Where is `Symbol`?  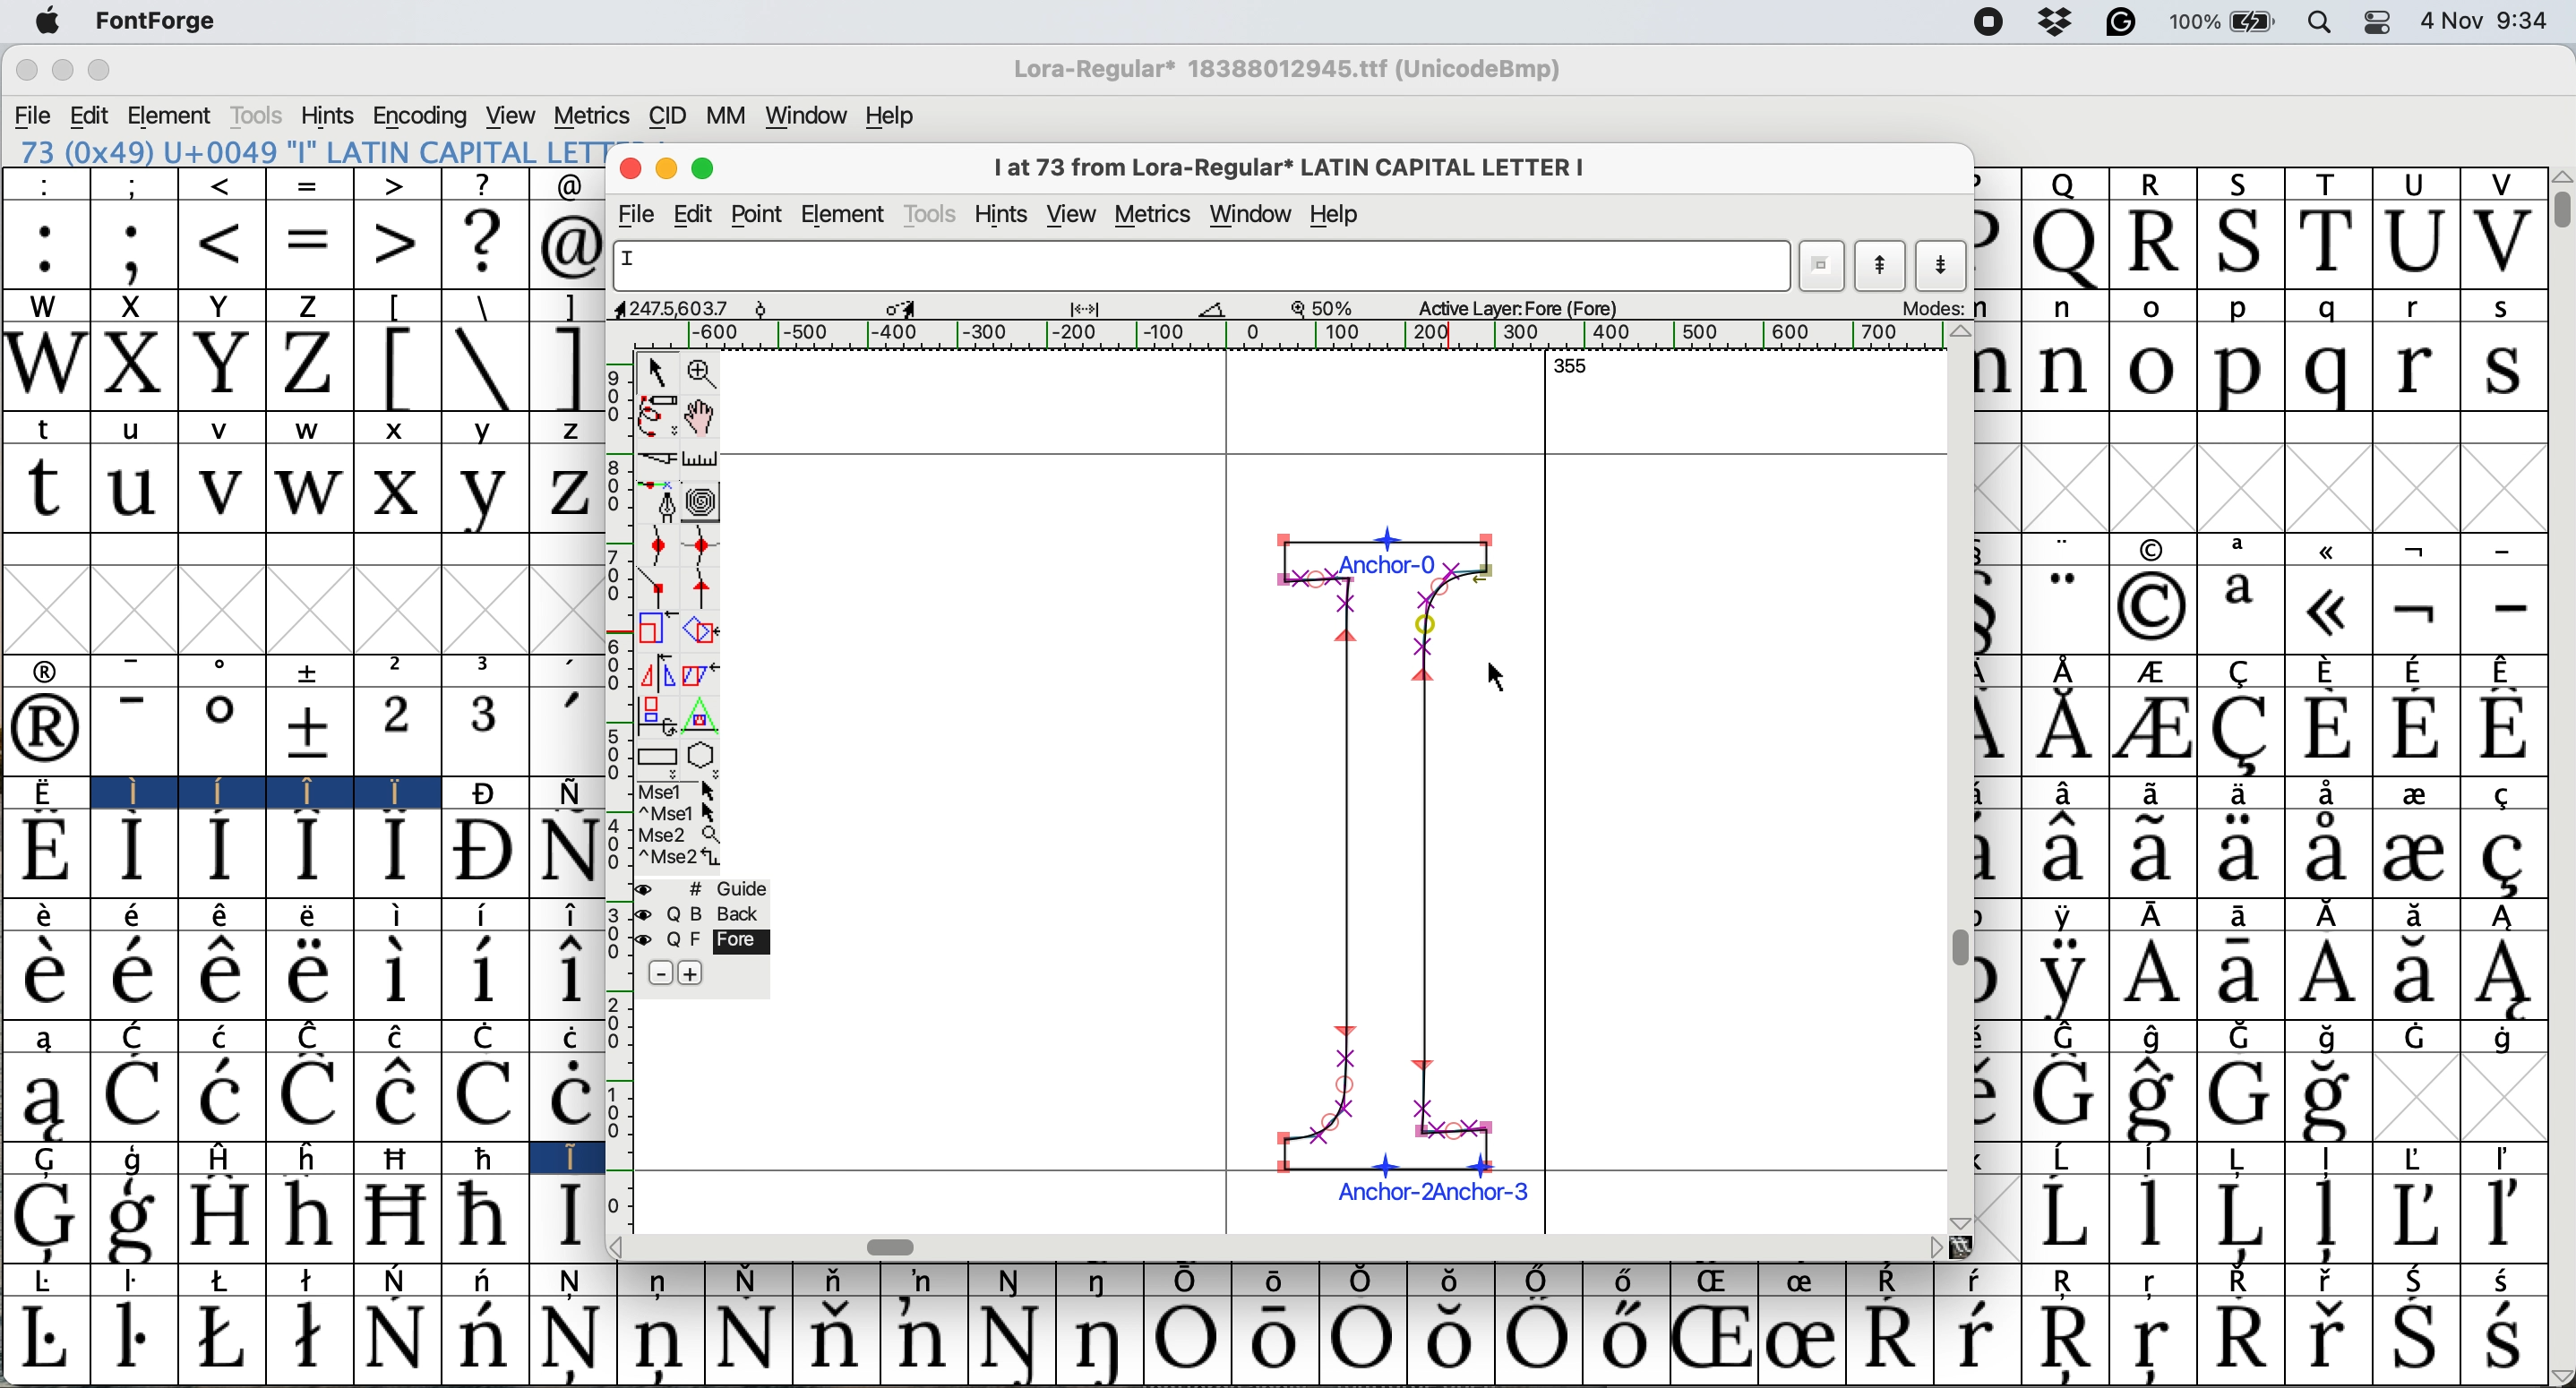 Symbol is located at coordinates (661, 1340).